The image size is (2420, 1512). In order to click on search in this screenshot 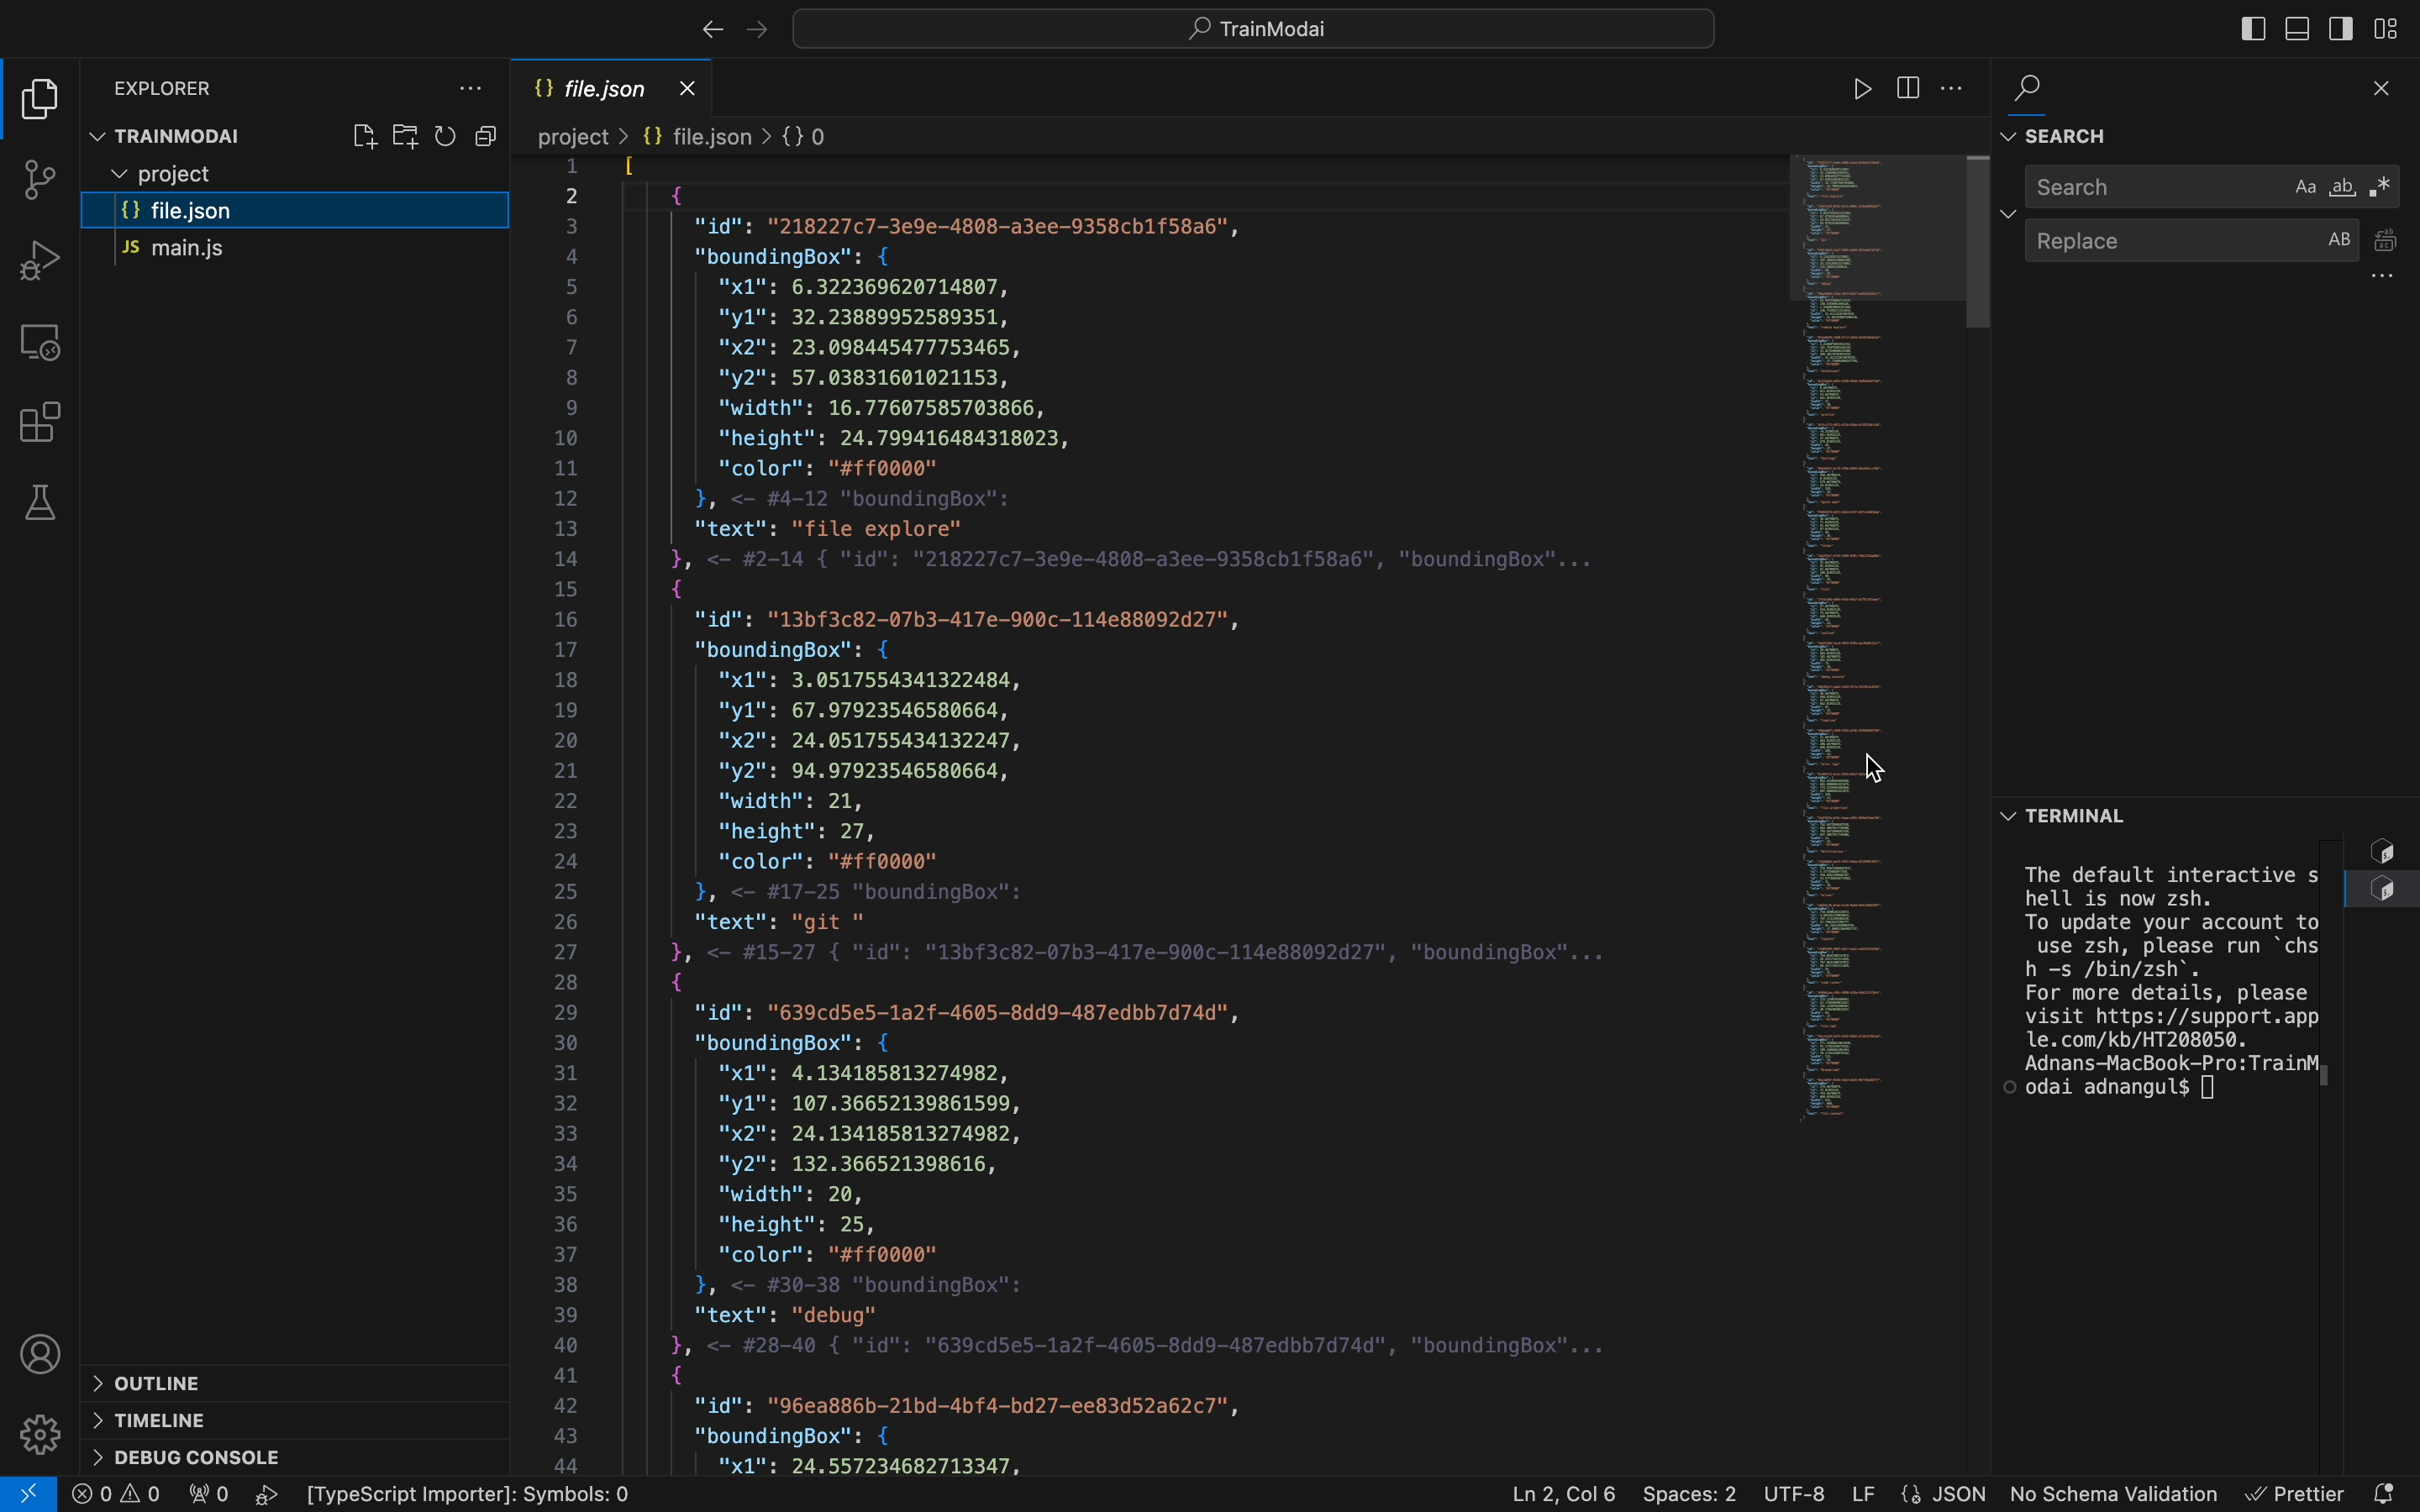, I will do `click(2067, 71)`.